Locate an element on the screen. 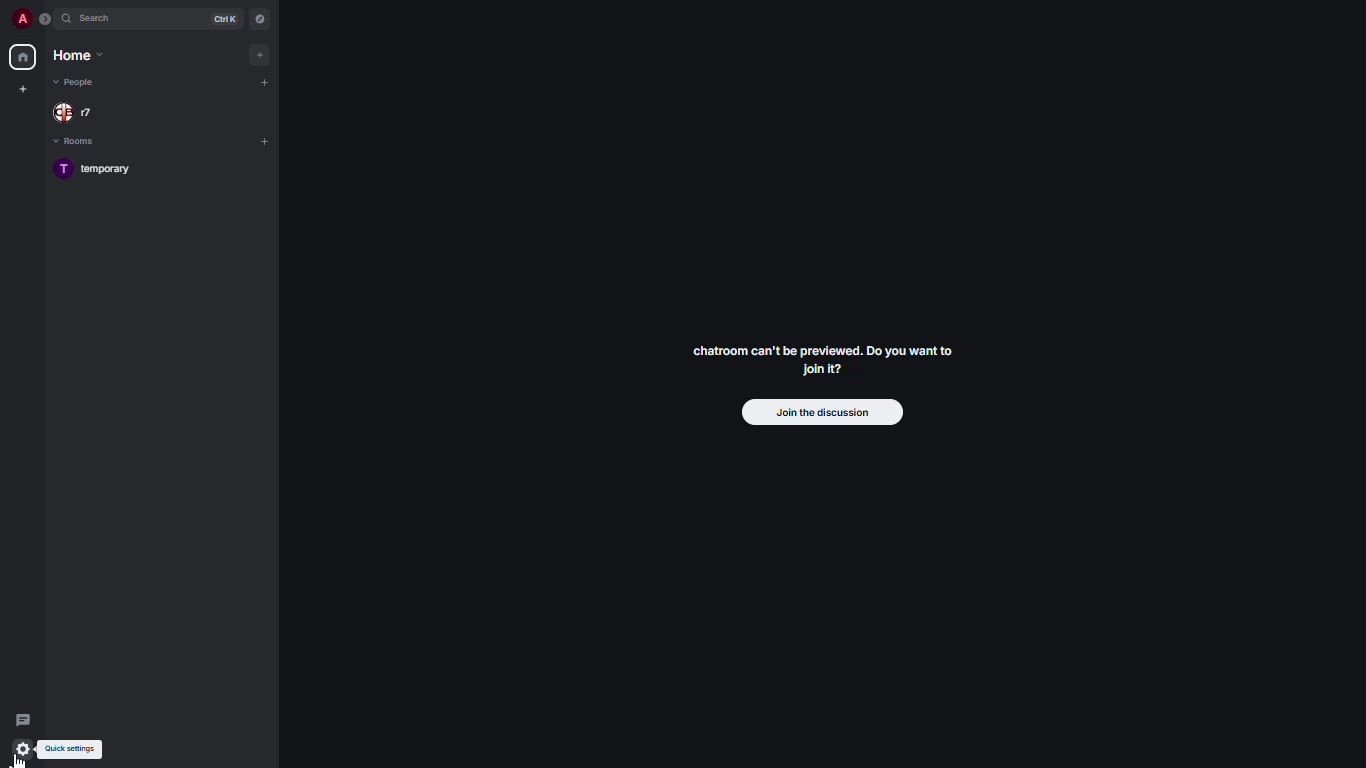  chatroom can't be previewed is located at coordinates (821, 362).